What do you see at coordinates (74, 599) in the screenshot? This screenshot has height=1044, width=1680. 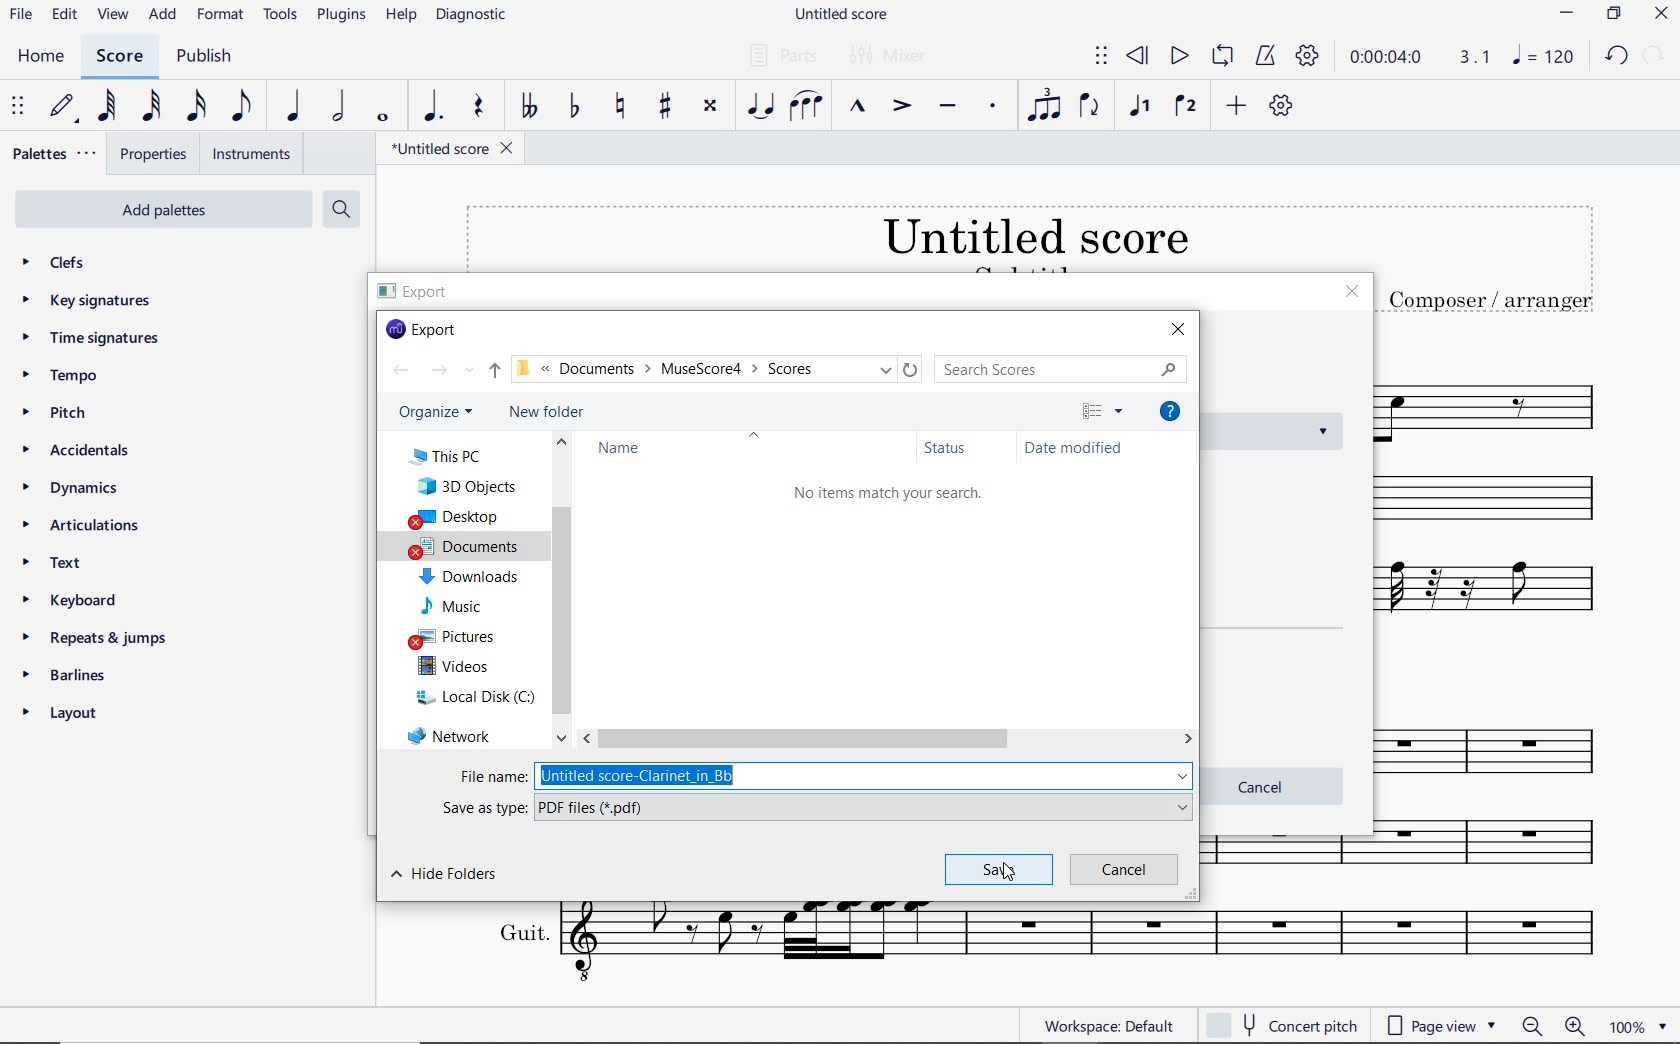 I see `keyboard` at bounding box center [74, 599].